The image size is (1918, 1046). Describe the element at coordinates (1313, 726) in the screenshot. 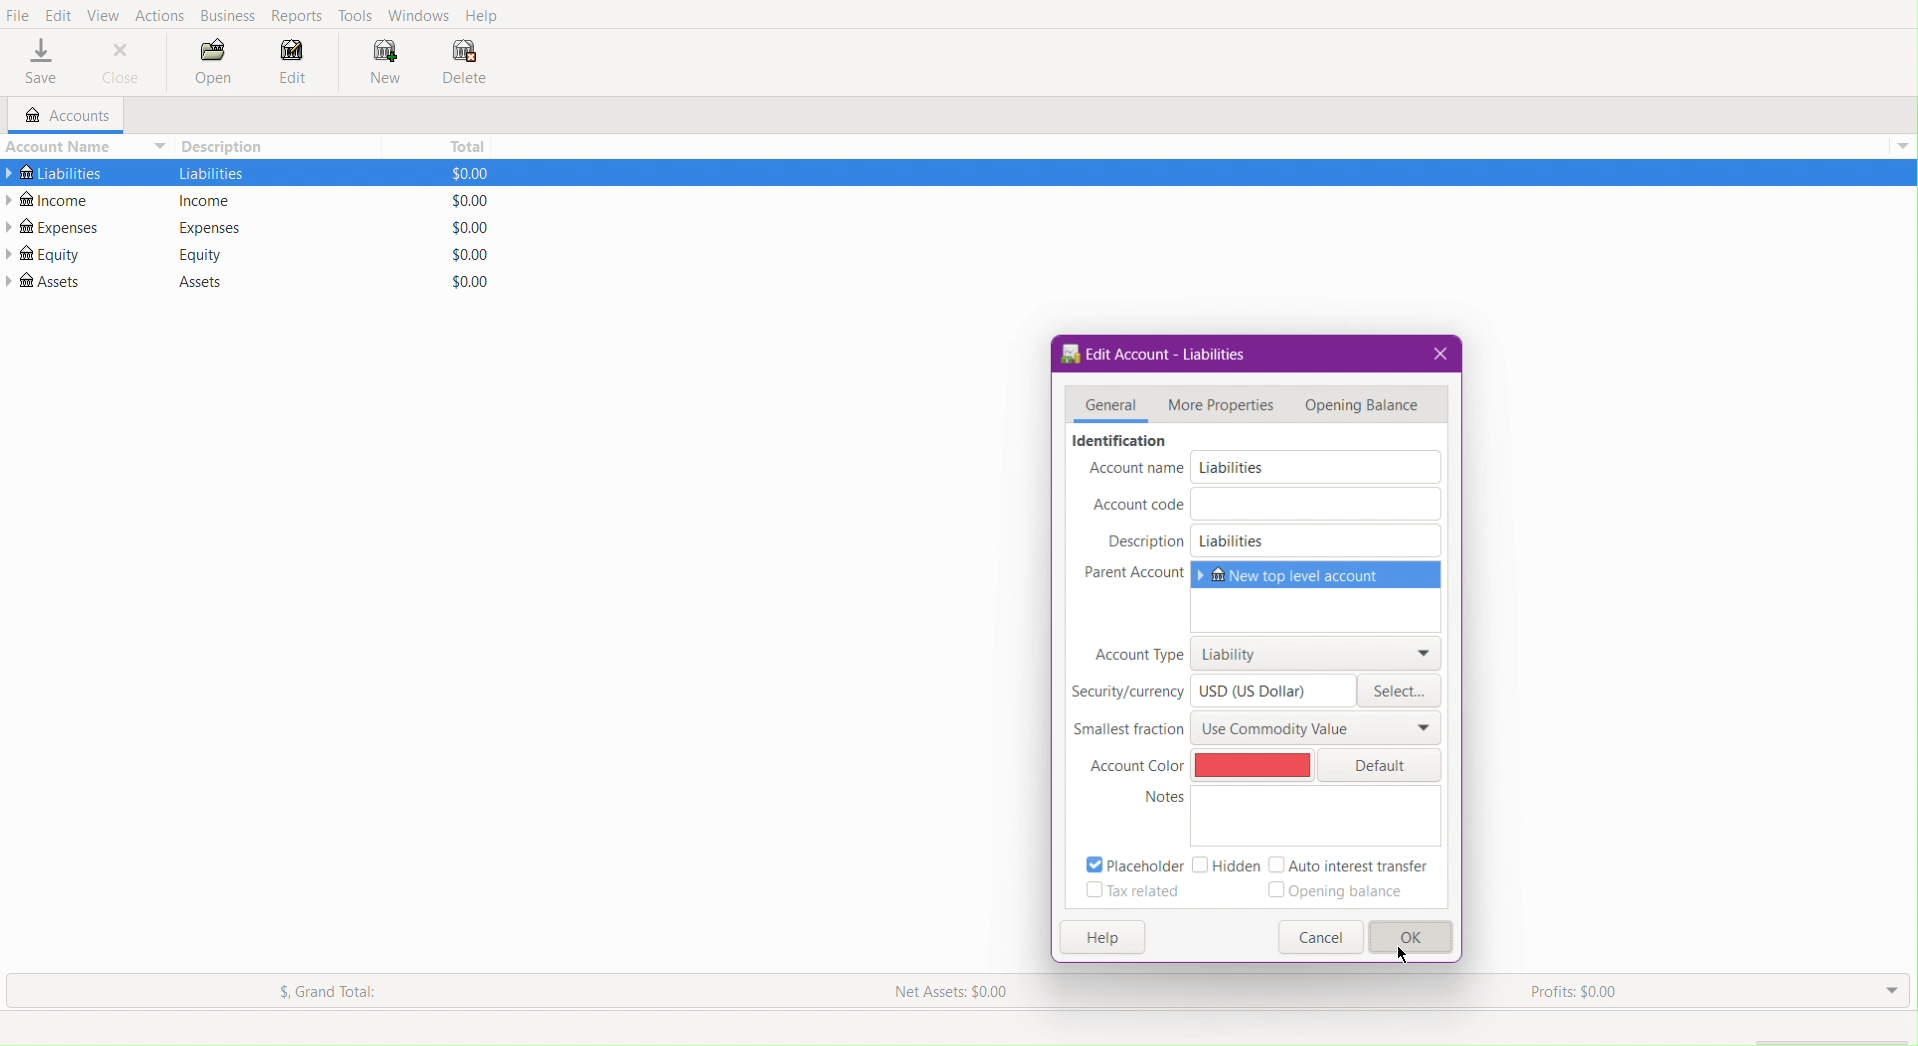

I see `Use Commodity Value` at that location.